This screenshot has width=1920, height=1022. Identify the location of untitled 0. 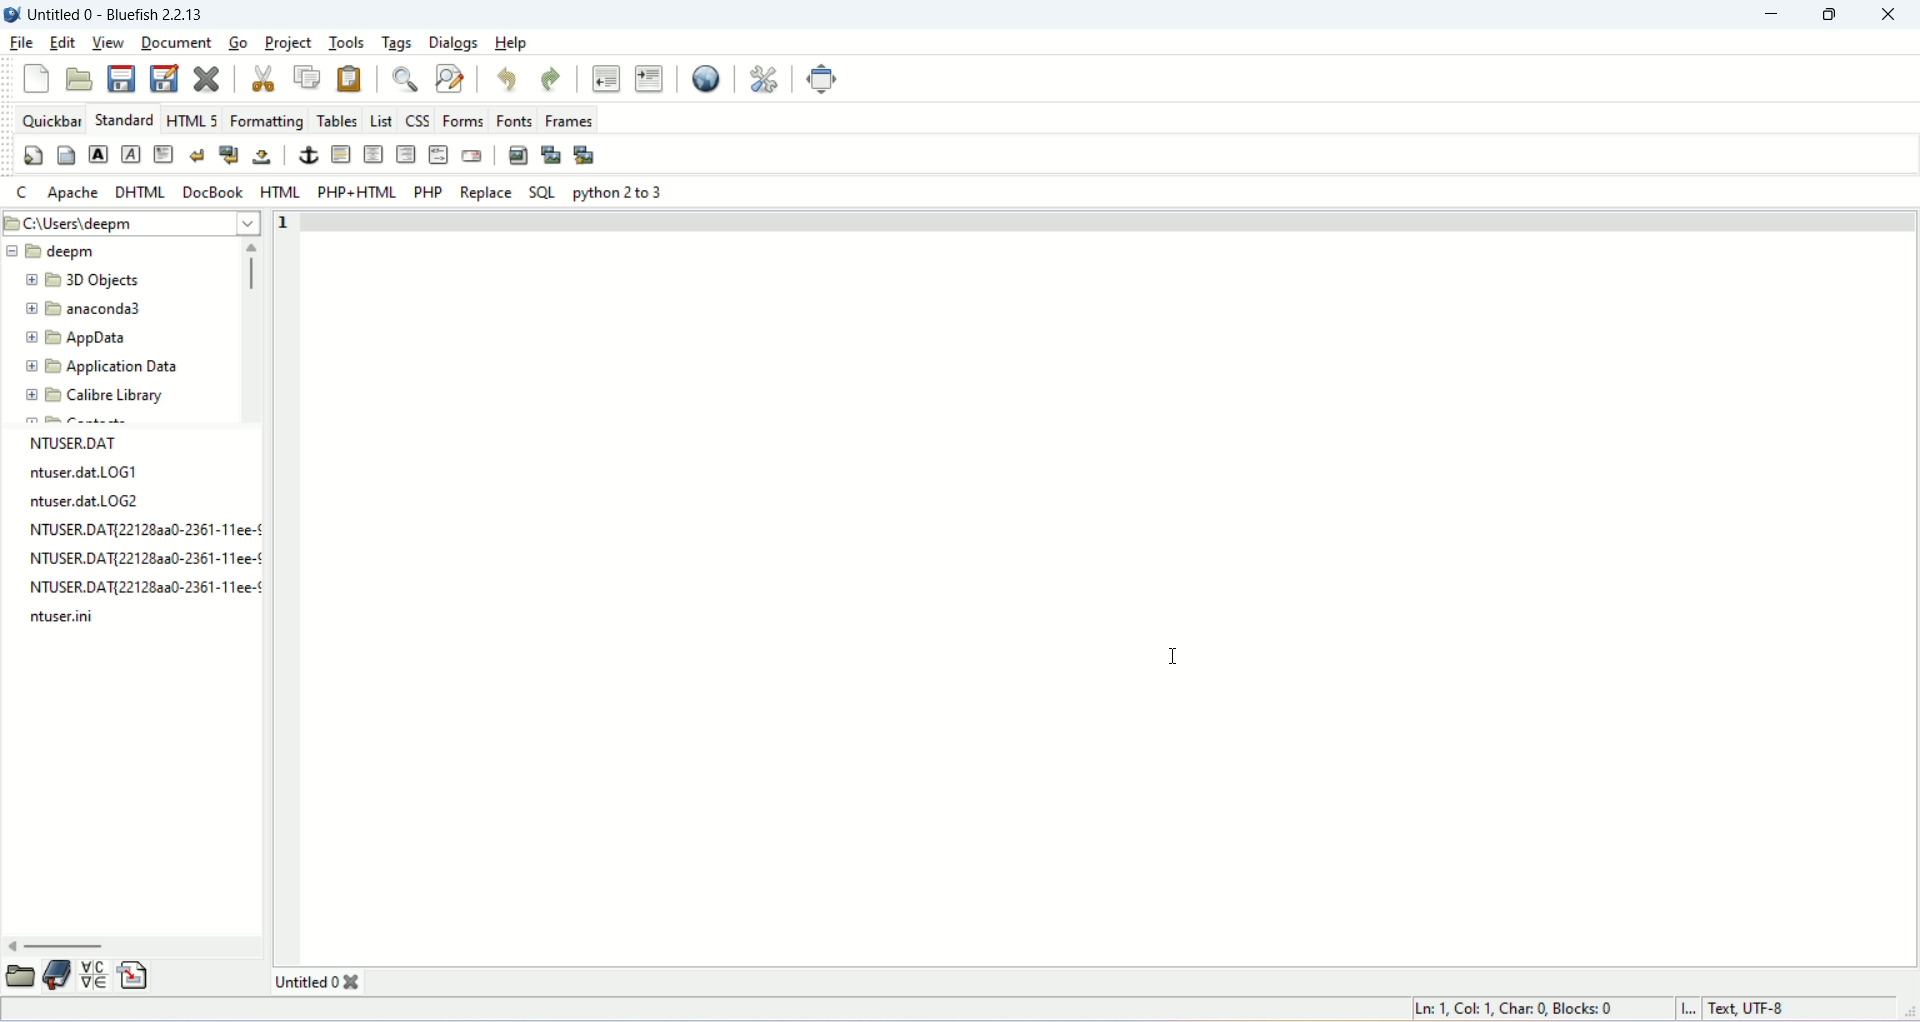
(316, 983).